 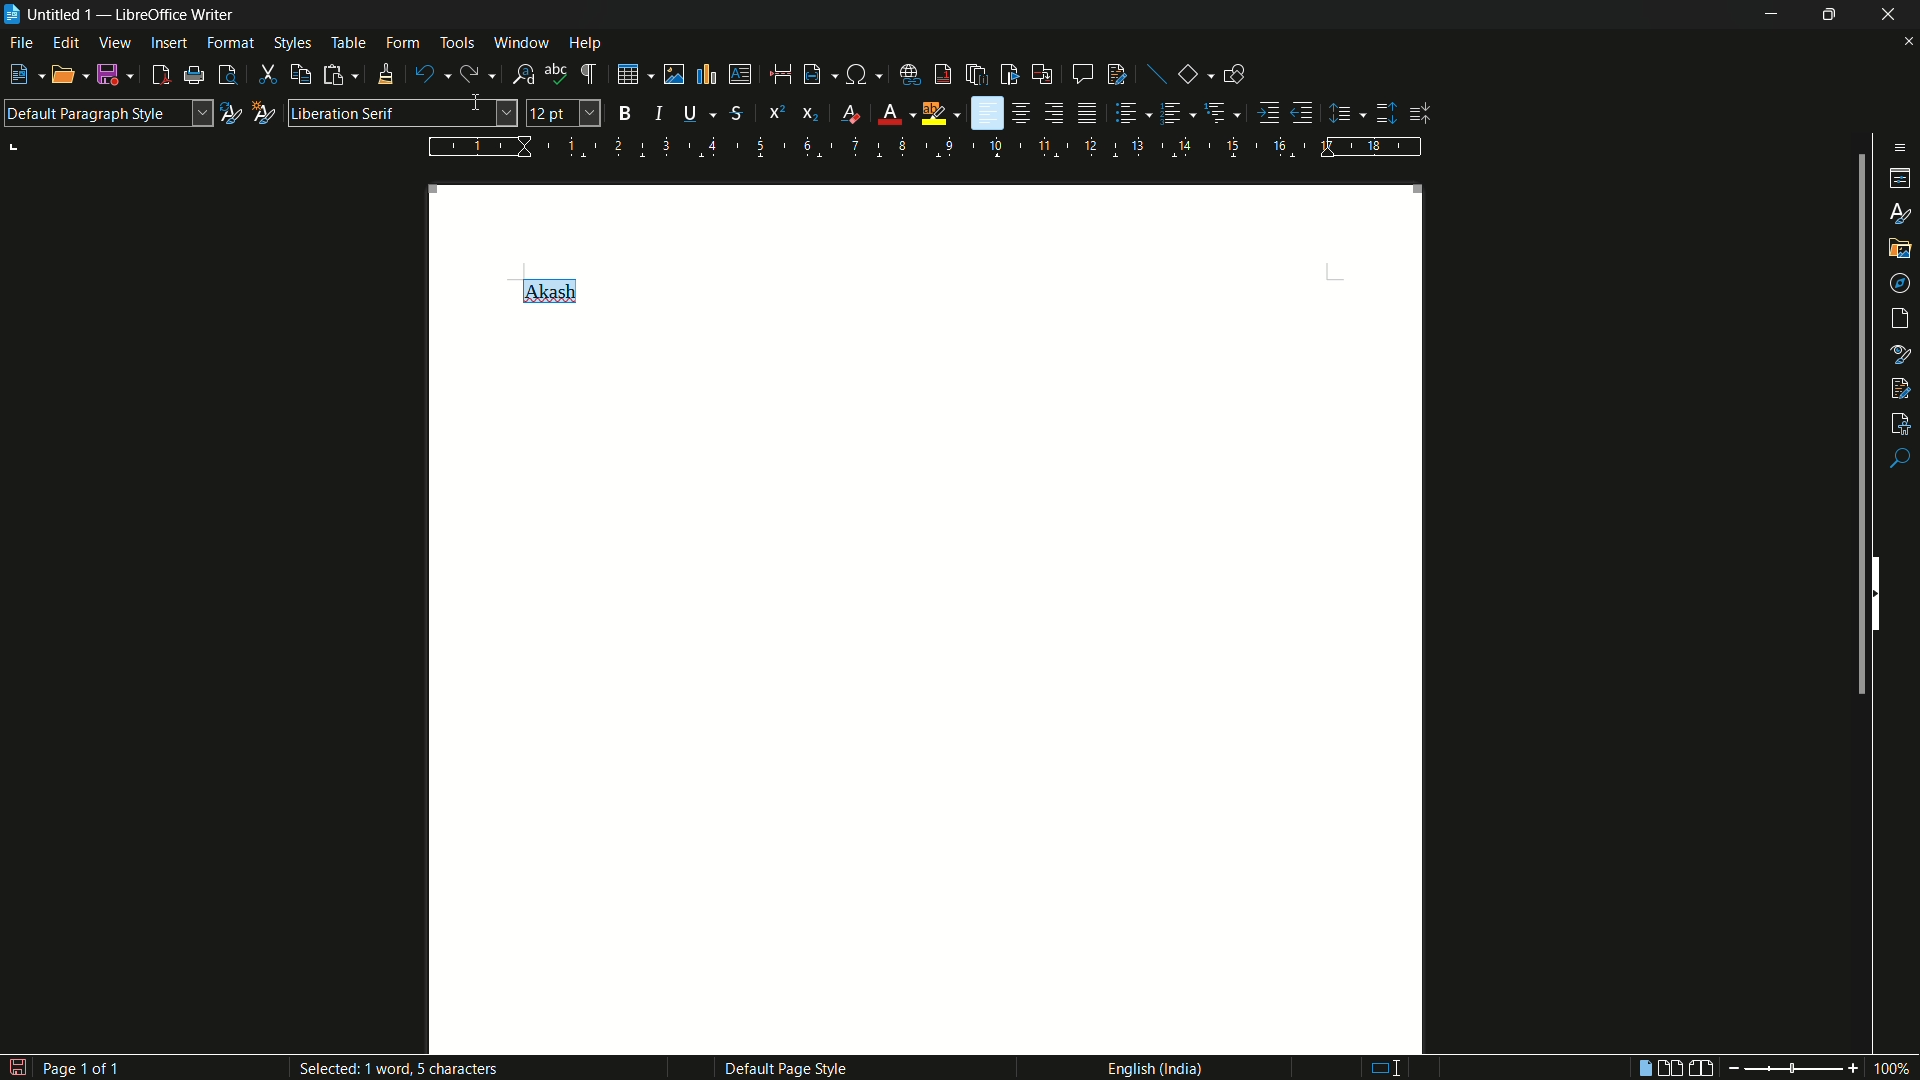 What do you see at coordinates (626, 113) in the screenshot?
I see `bold` at bounding box center [626, 113].